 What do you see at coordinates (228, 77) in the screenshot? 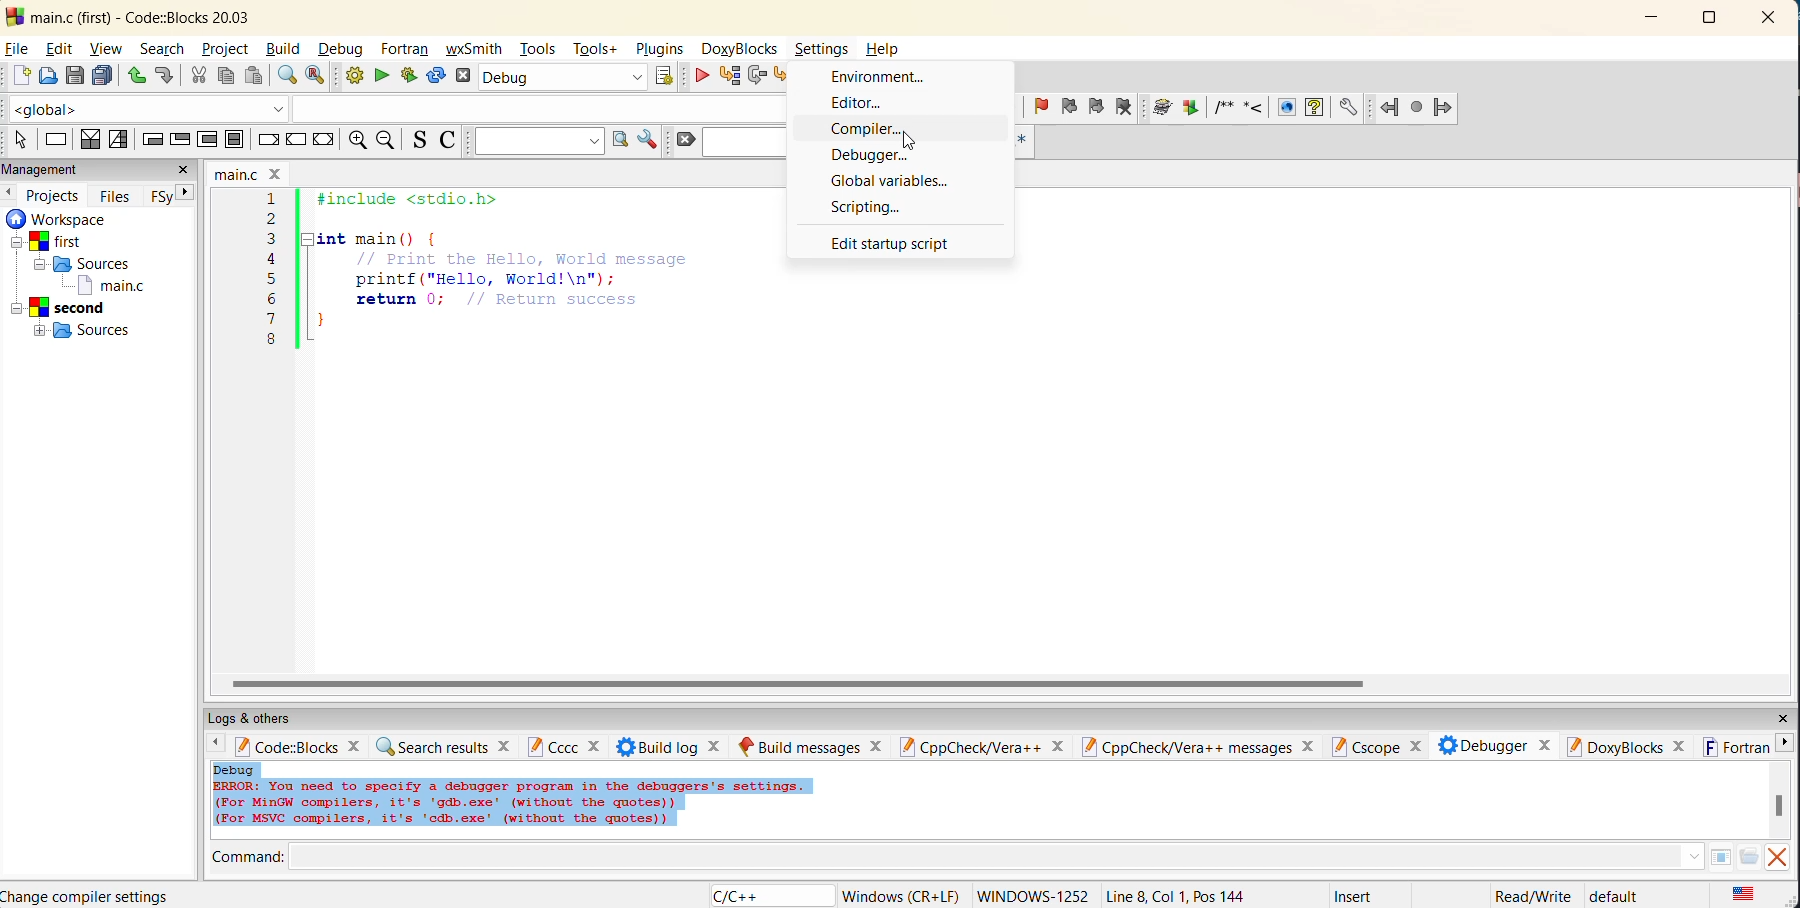
I see `copy` at bounding box center [228, 77].